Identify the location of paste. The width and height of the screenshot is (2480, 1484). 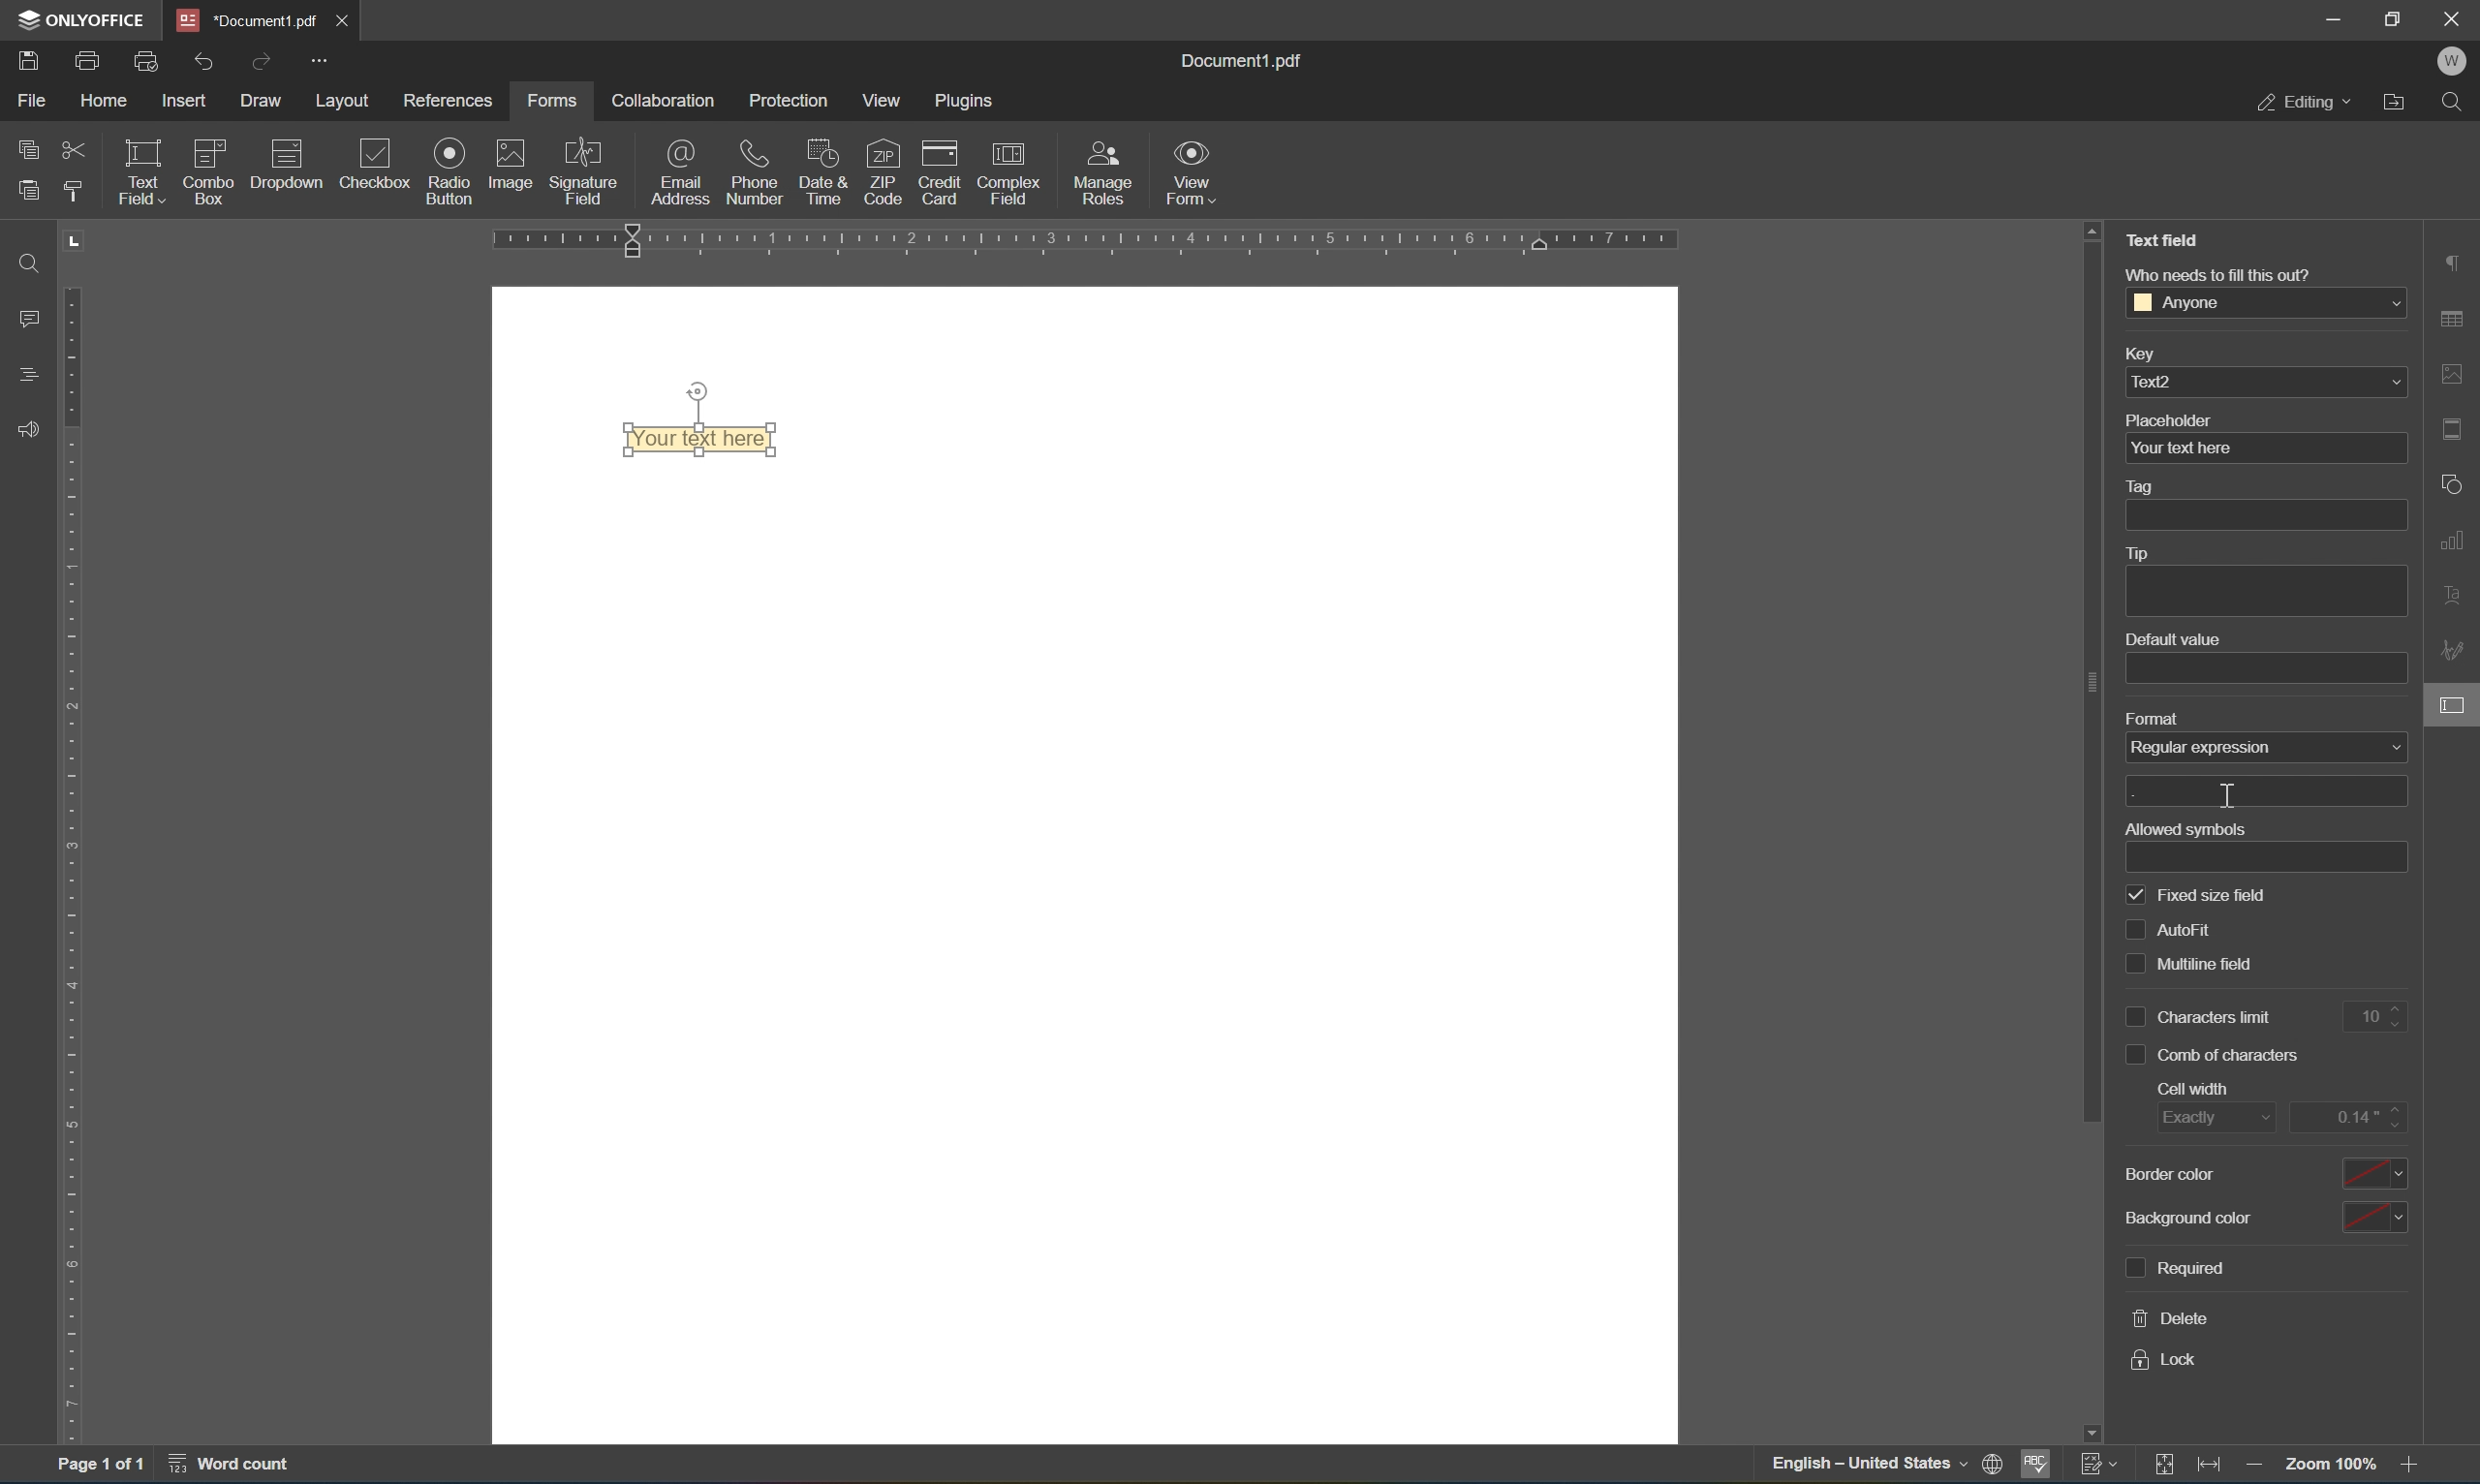
(33, 190).